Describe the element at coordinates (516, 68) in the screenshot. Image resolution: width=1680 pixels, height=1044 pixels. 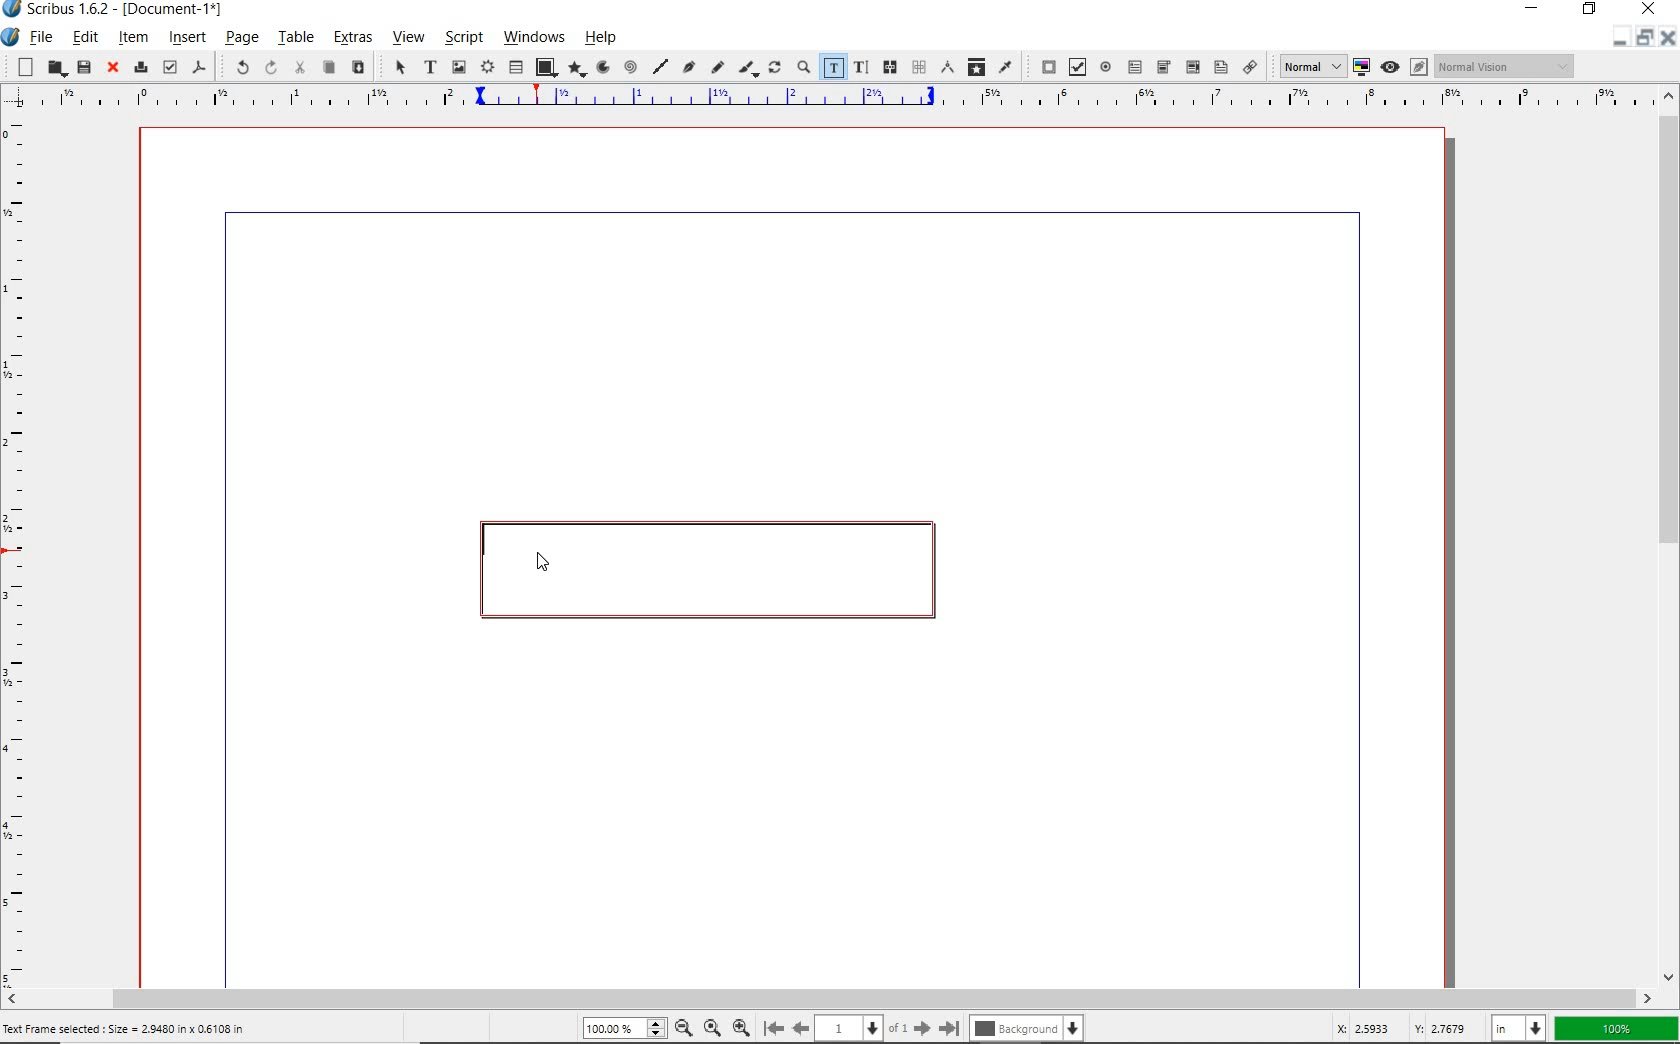
I see `table` at that location.